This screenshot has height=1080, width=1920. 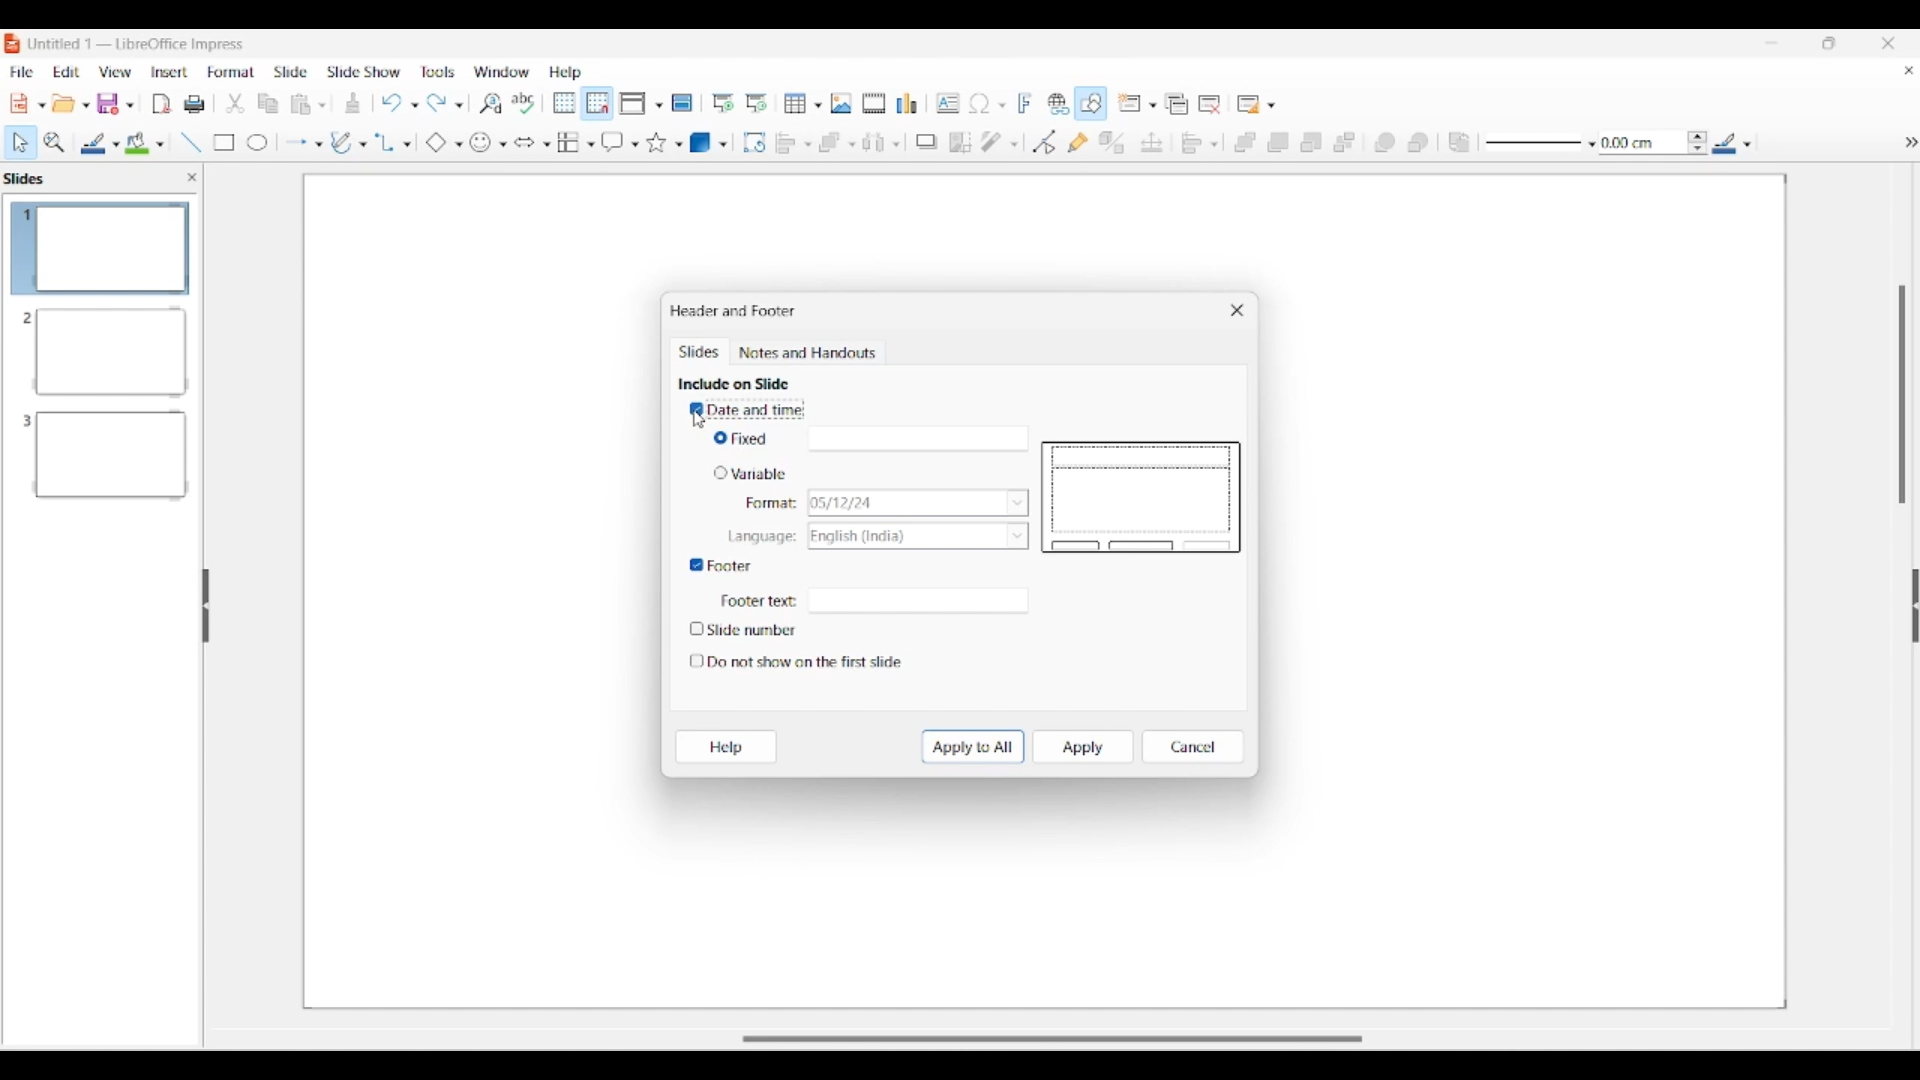 I want to click on Start from first slide, so click(x=723, y=103).